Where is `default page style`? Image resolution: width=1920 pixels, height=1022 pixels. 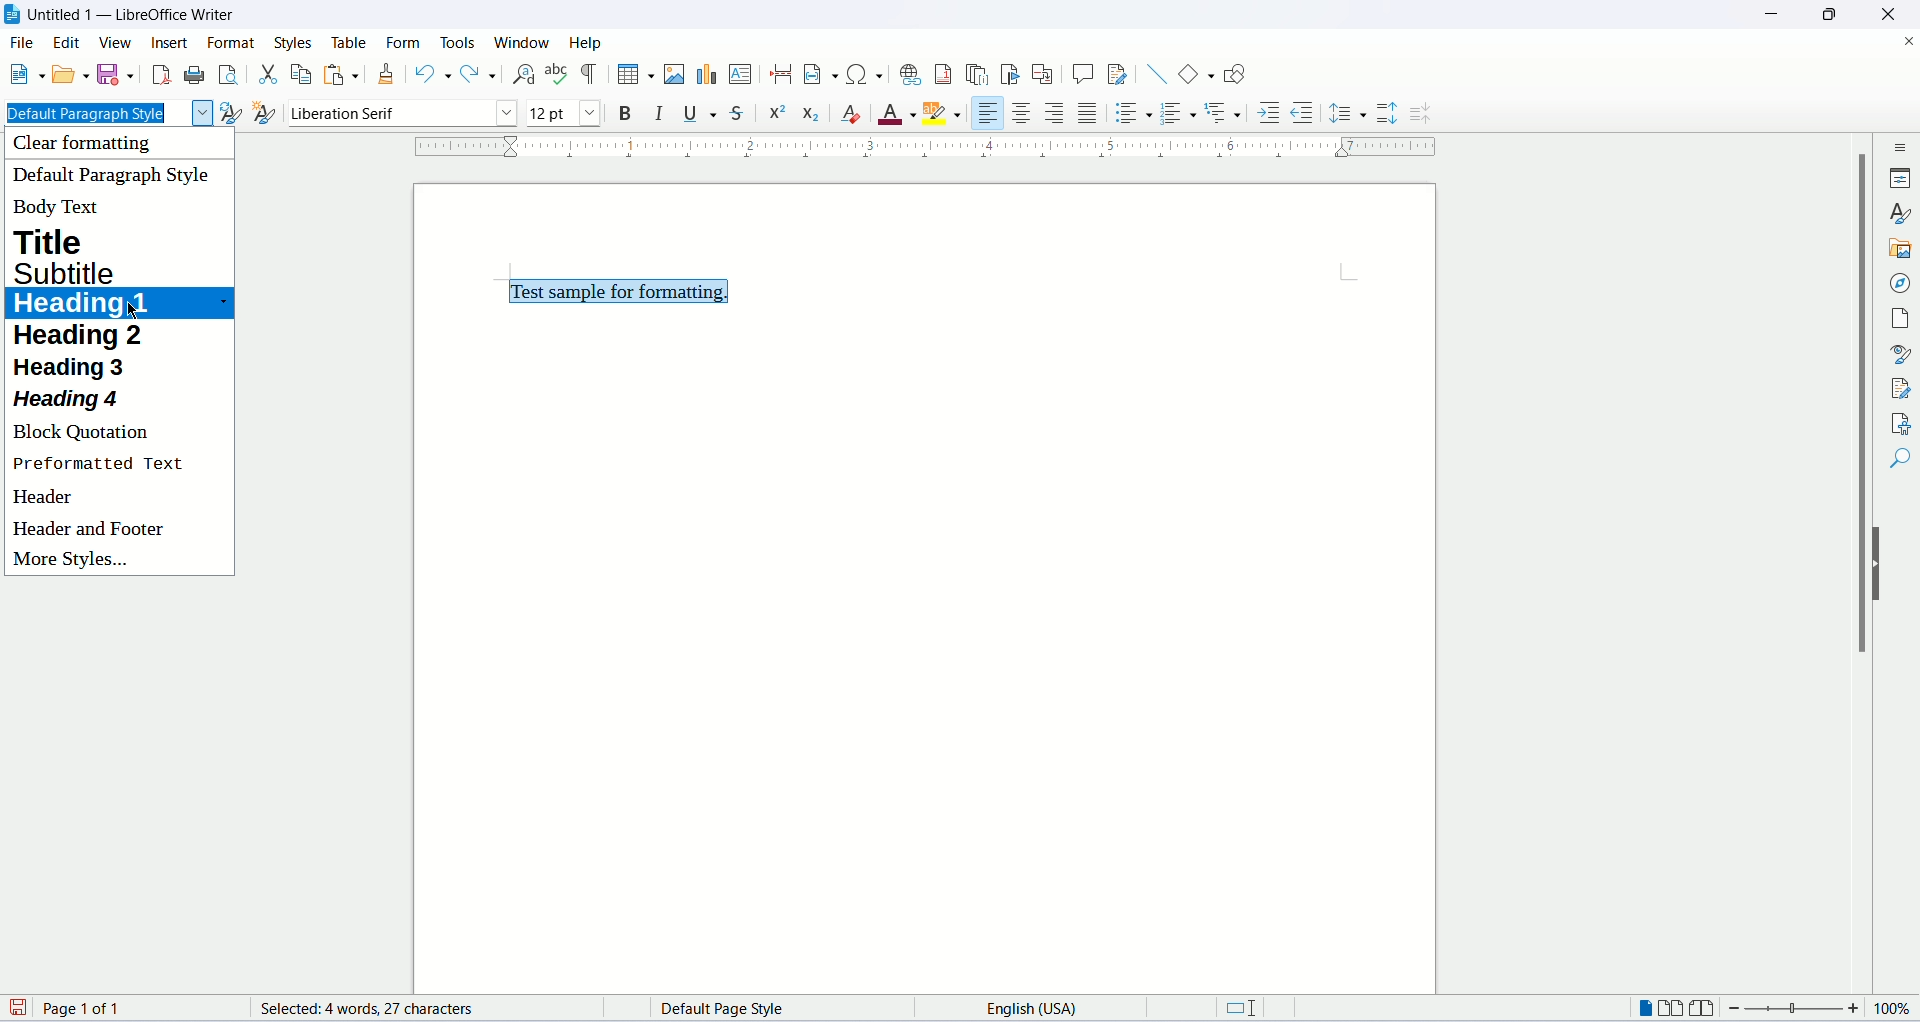 default page style is located at coordinates (740, 1009).